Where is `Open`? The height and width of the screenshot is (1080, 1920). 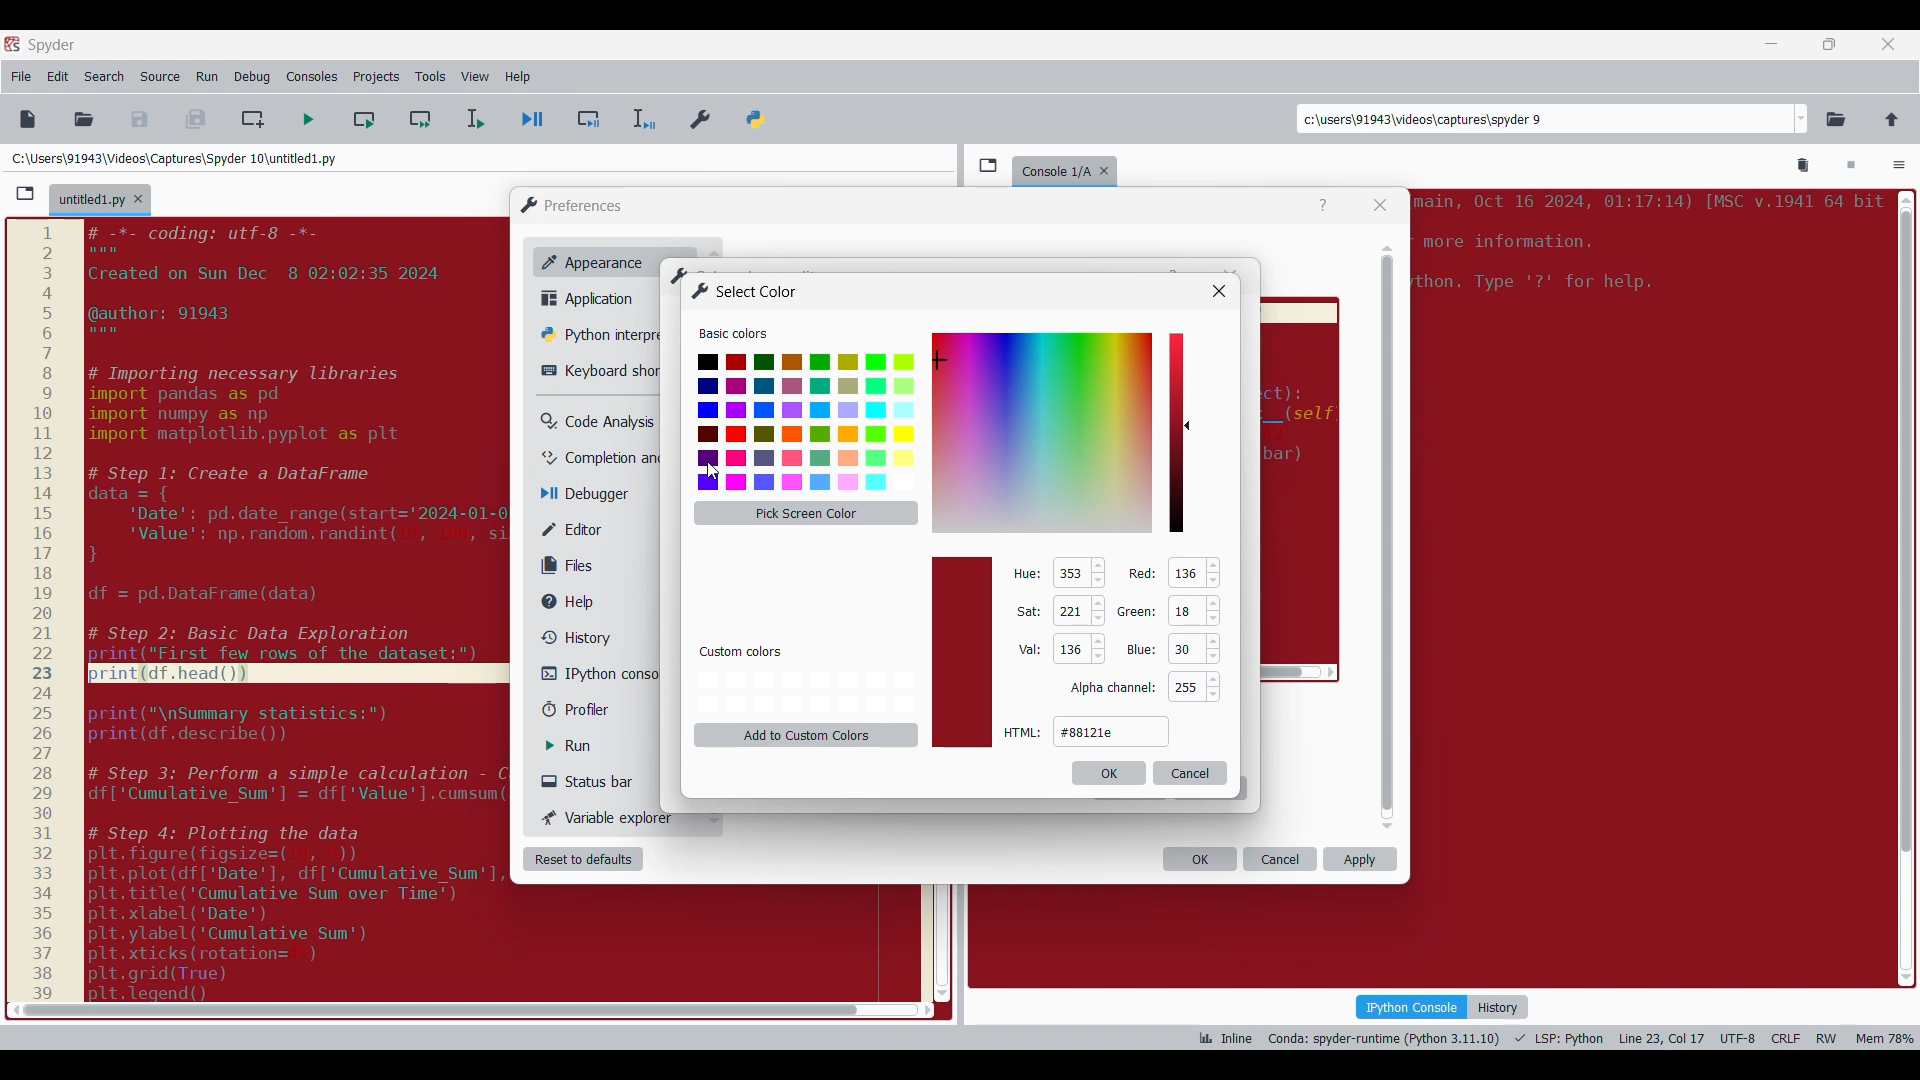
Open is located at coordinates (84, 119).